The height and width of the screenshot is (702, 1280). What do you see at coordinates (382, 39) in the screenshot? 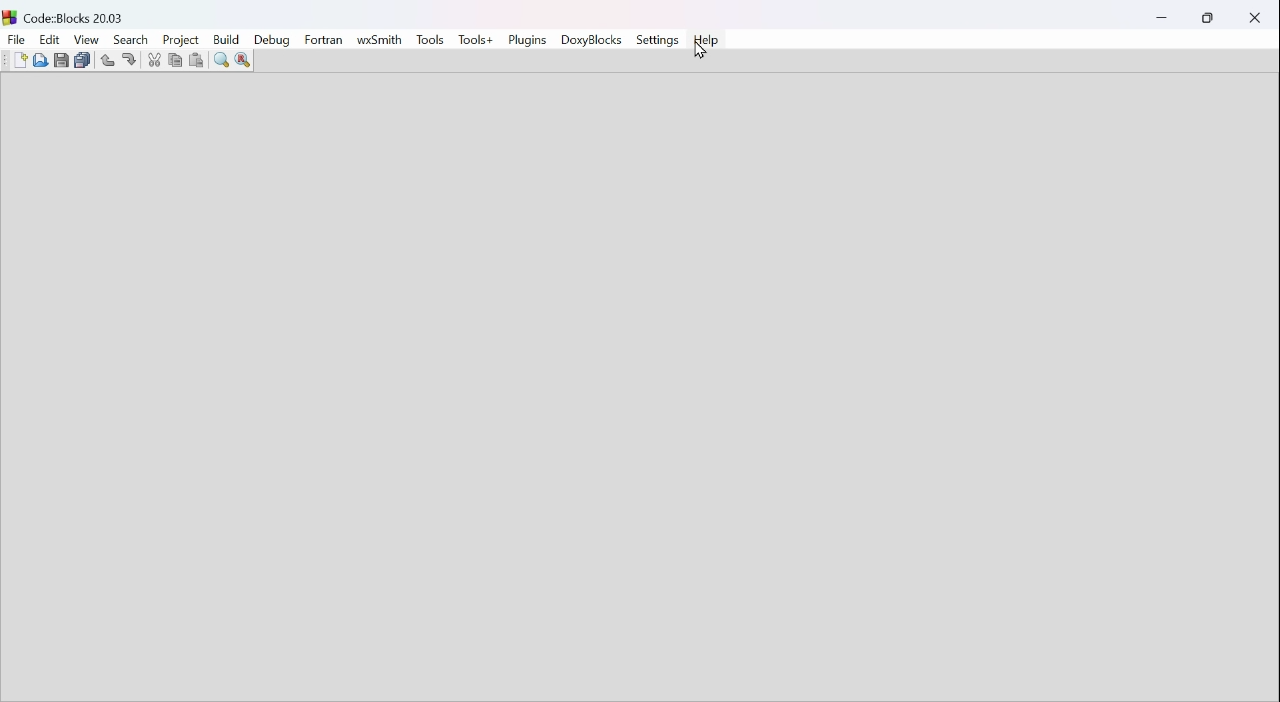
I see `w X Smith` at bounding box center [382, 39].